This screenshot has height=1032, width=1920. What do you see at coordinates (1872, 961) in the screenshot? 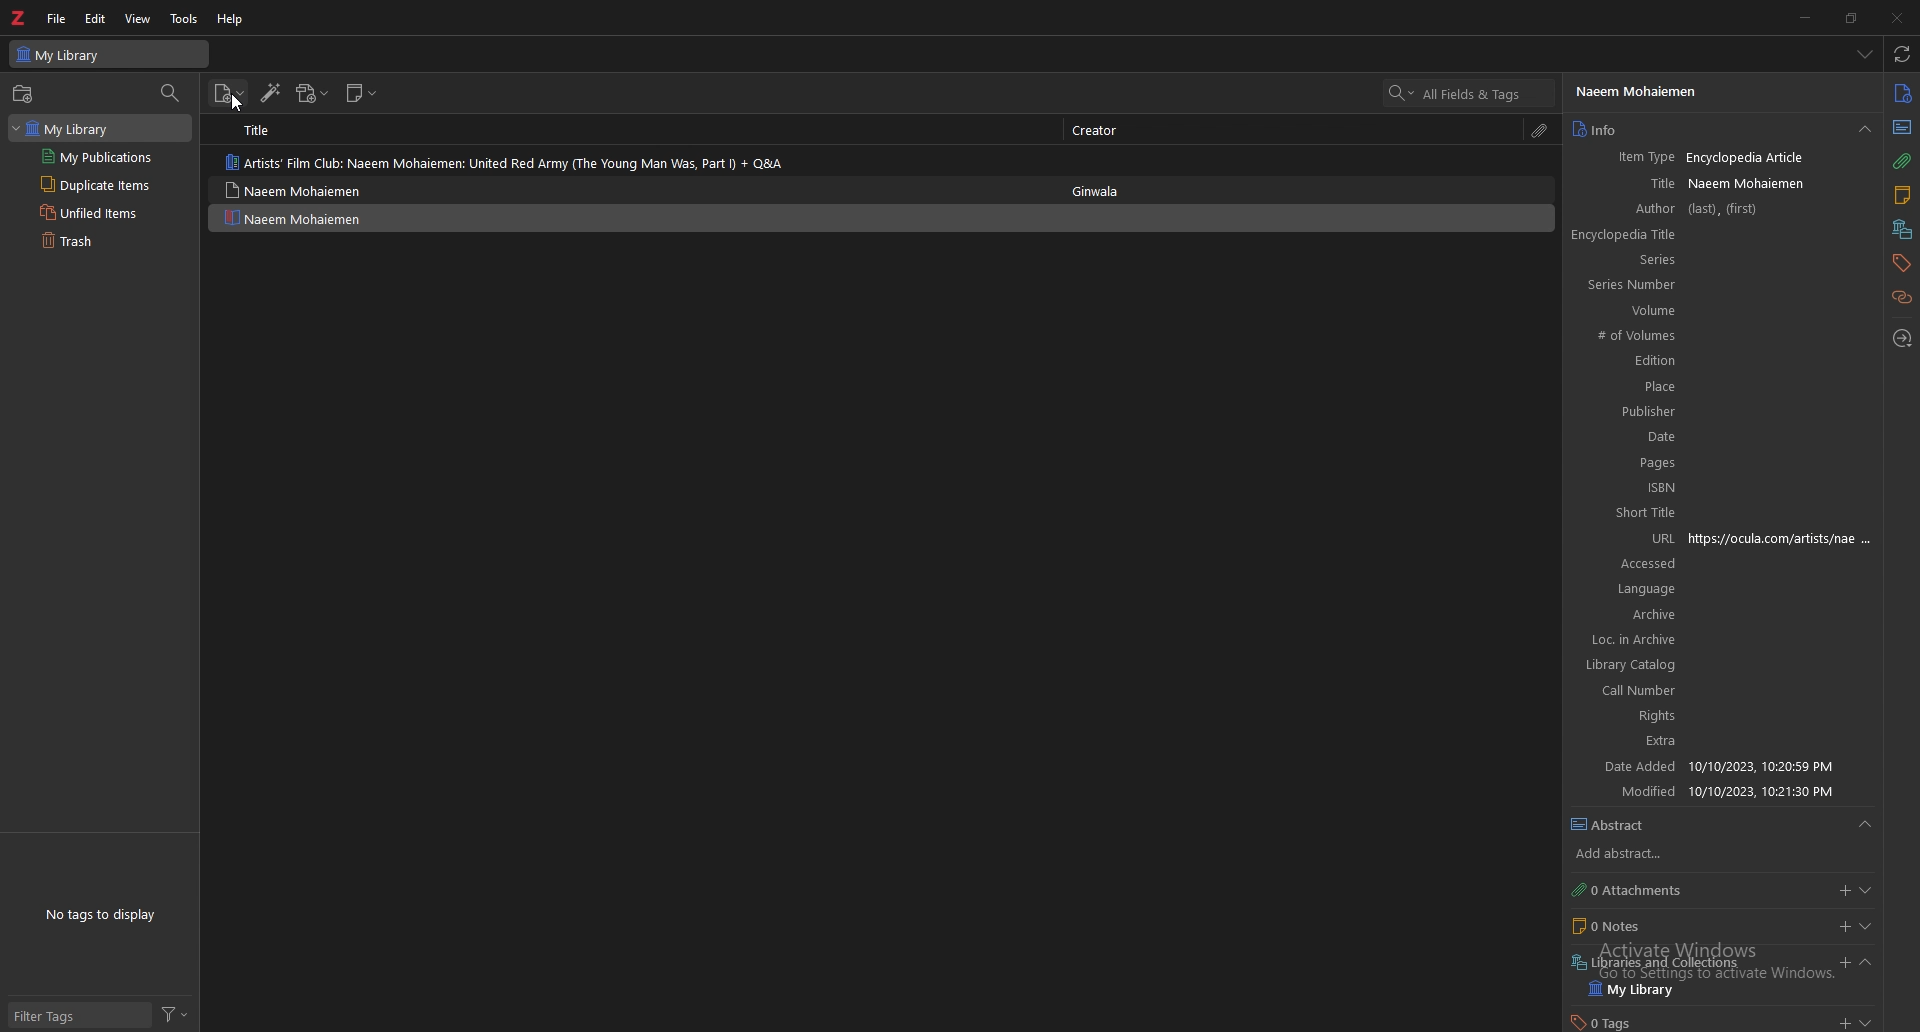
I see `expand section` at bounding box center [1872, 961].